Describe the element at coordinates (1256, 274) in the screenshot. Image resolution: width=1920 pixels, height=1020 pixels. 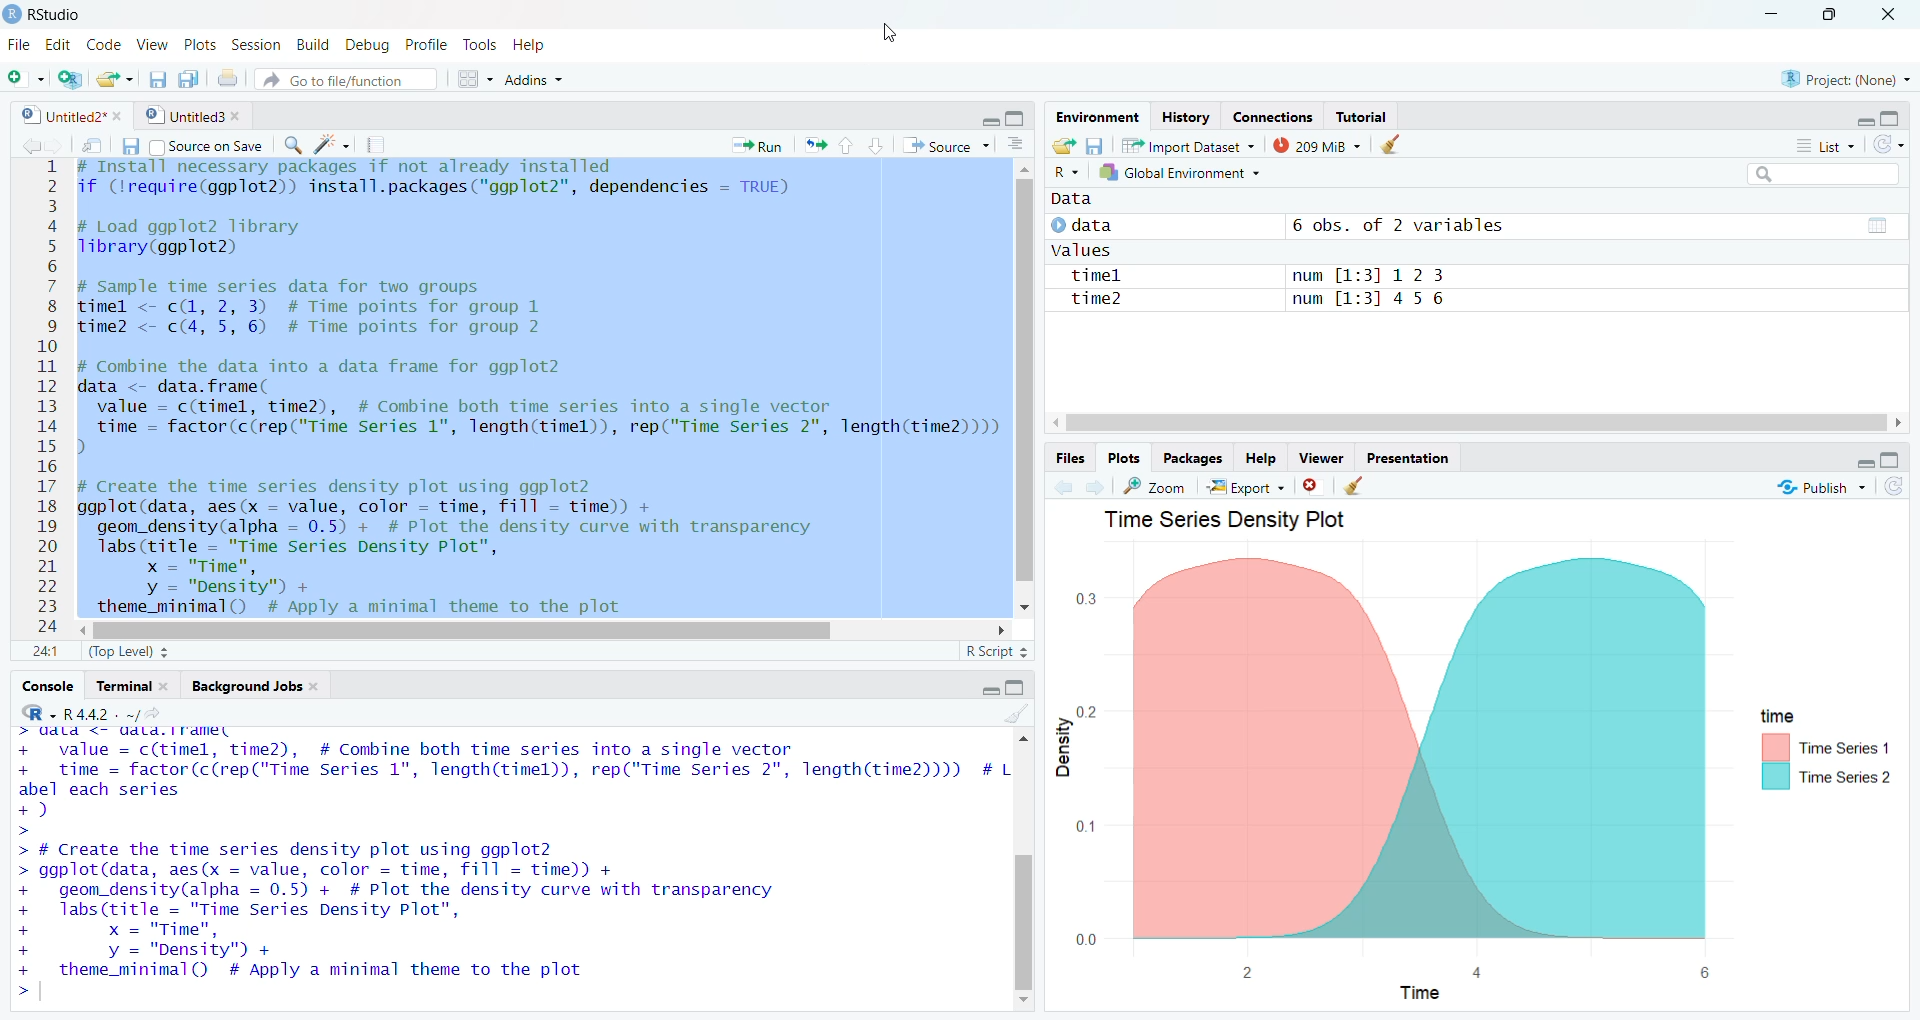
I see `timel num [1:31 123` at that location.